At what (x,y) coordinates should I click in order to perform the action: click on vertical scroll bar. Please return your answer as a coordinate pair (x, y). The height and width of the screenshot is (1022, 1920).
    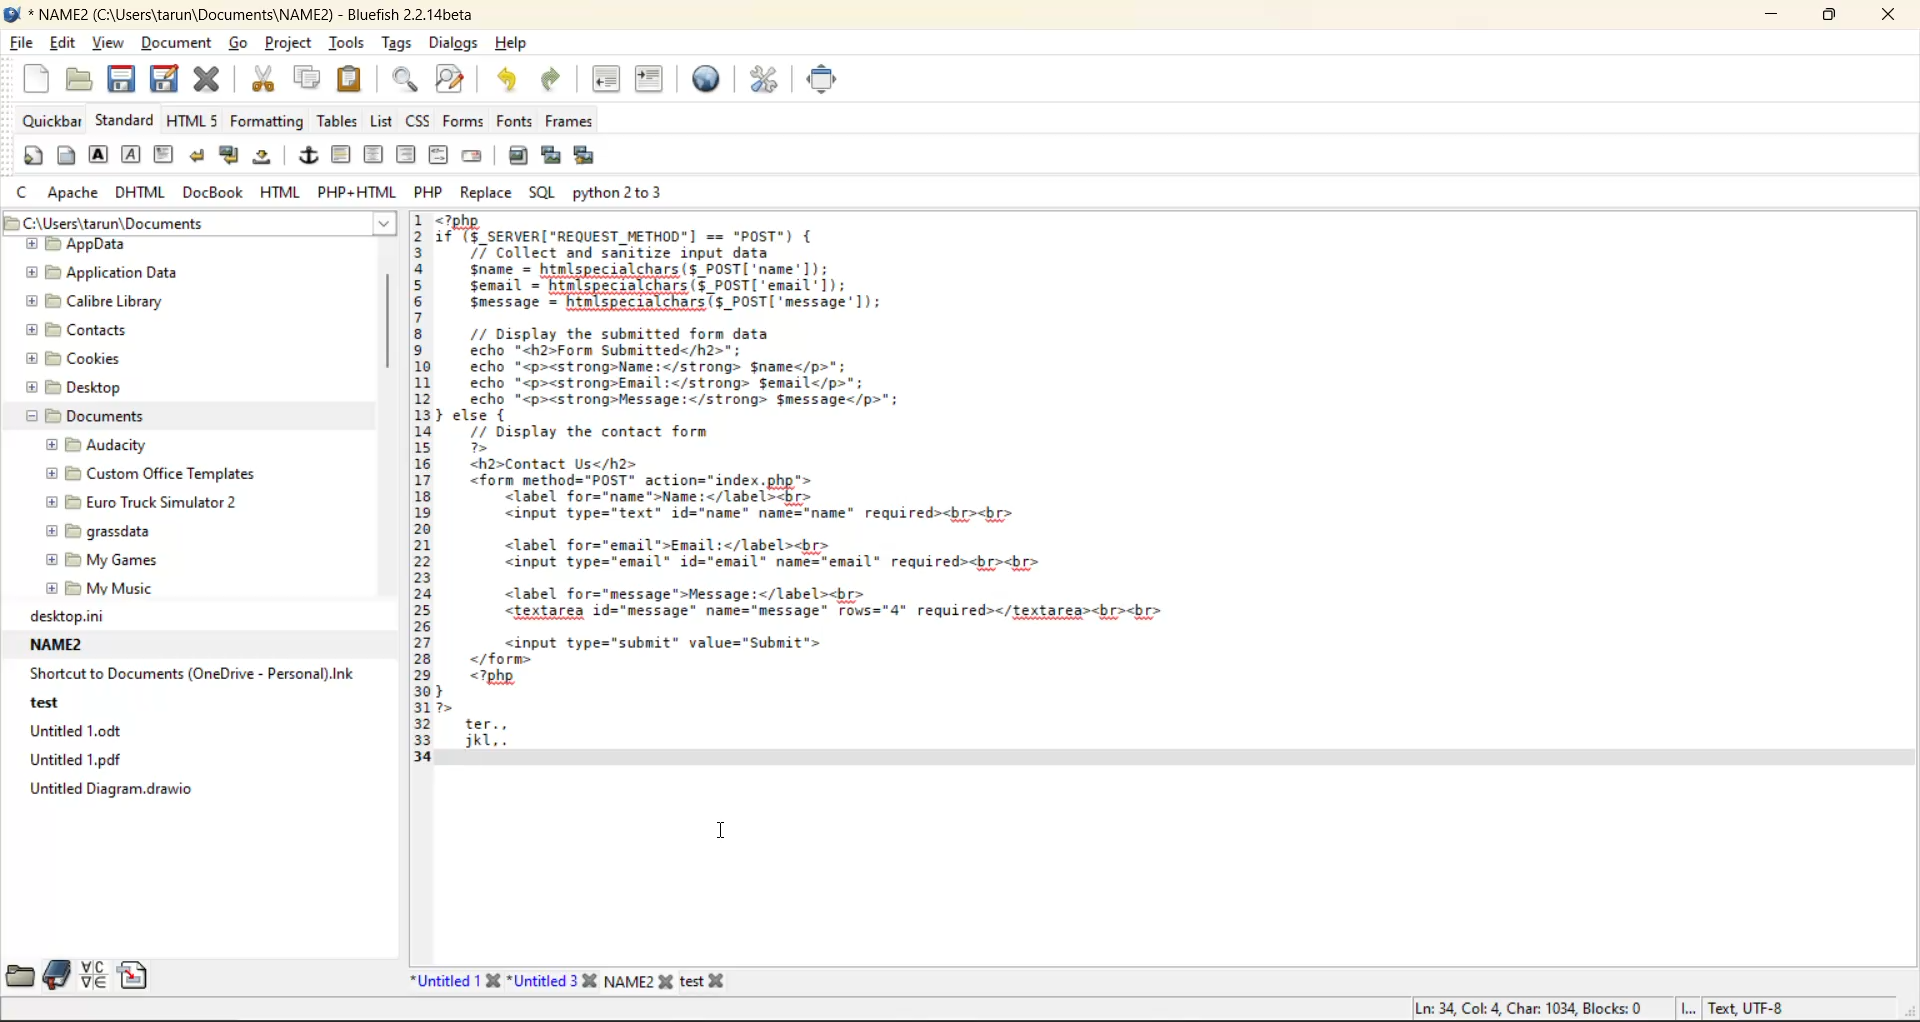
    Looking at the image, I should click on (387, 324).